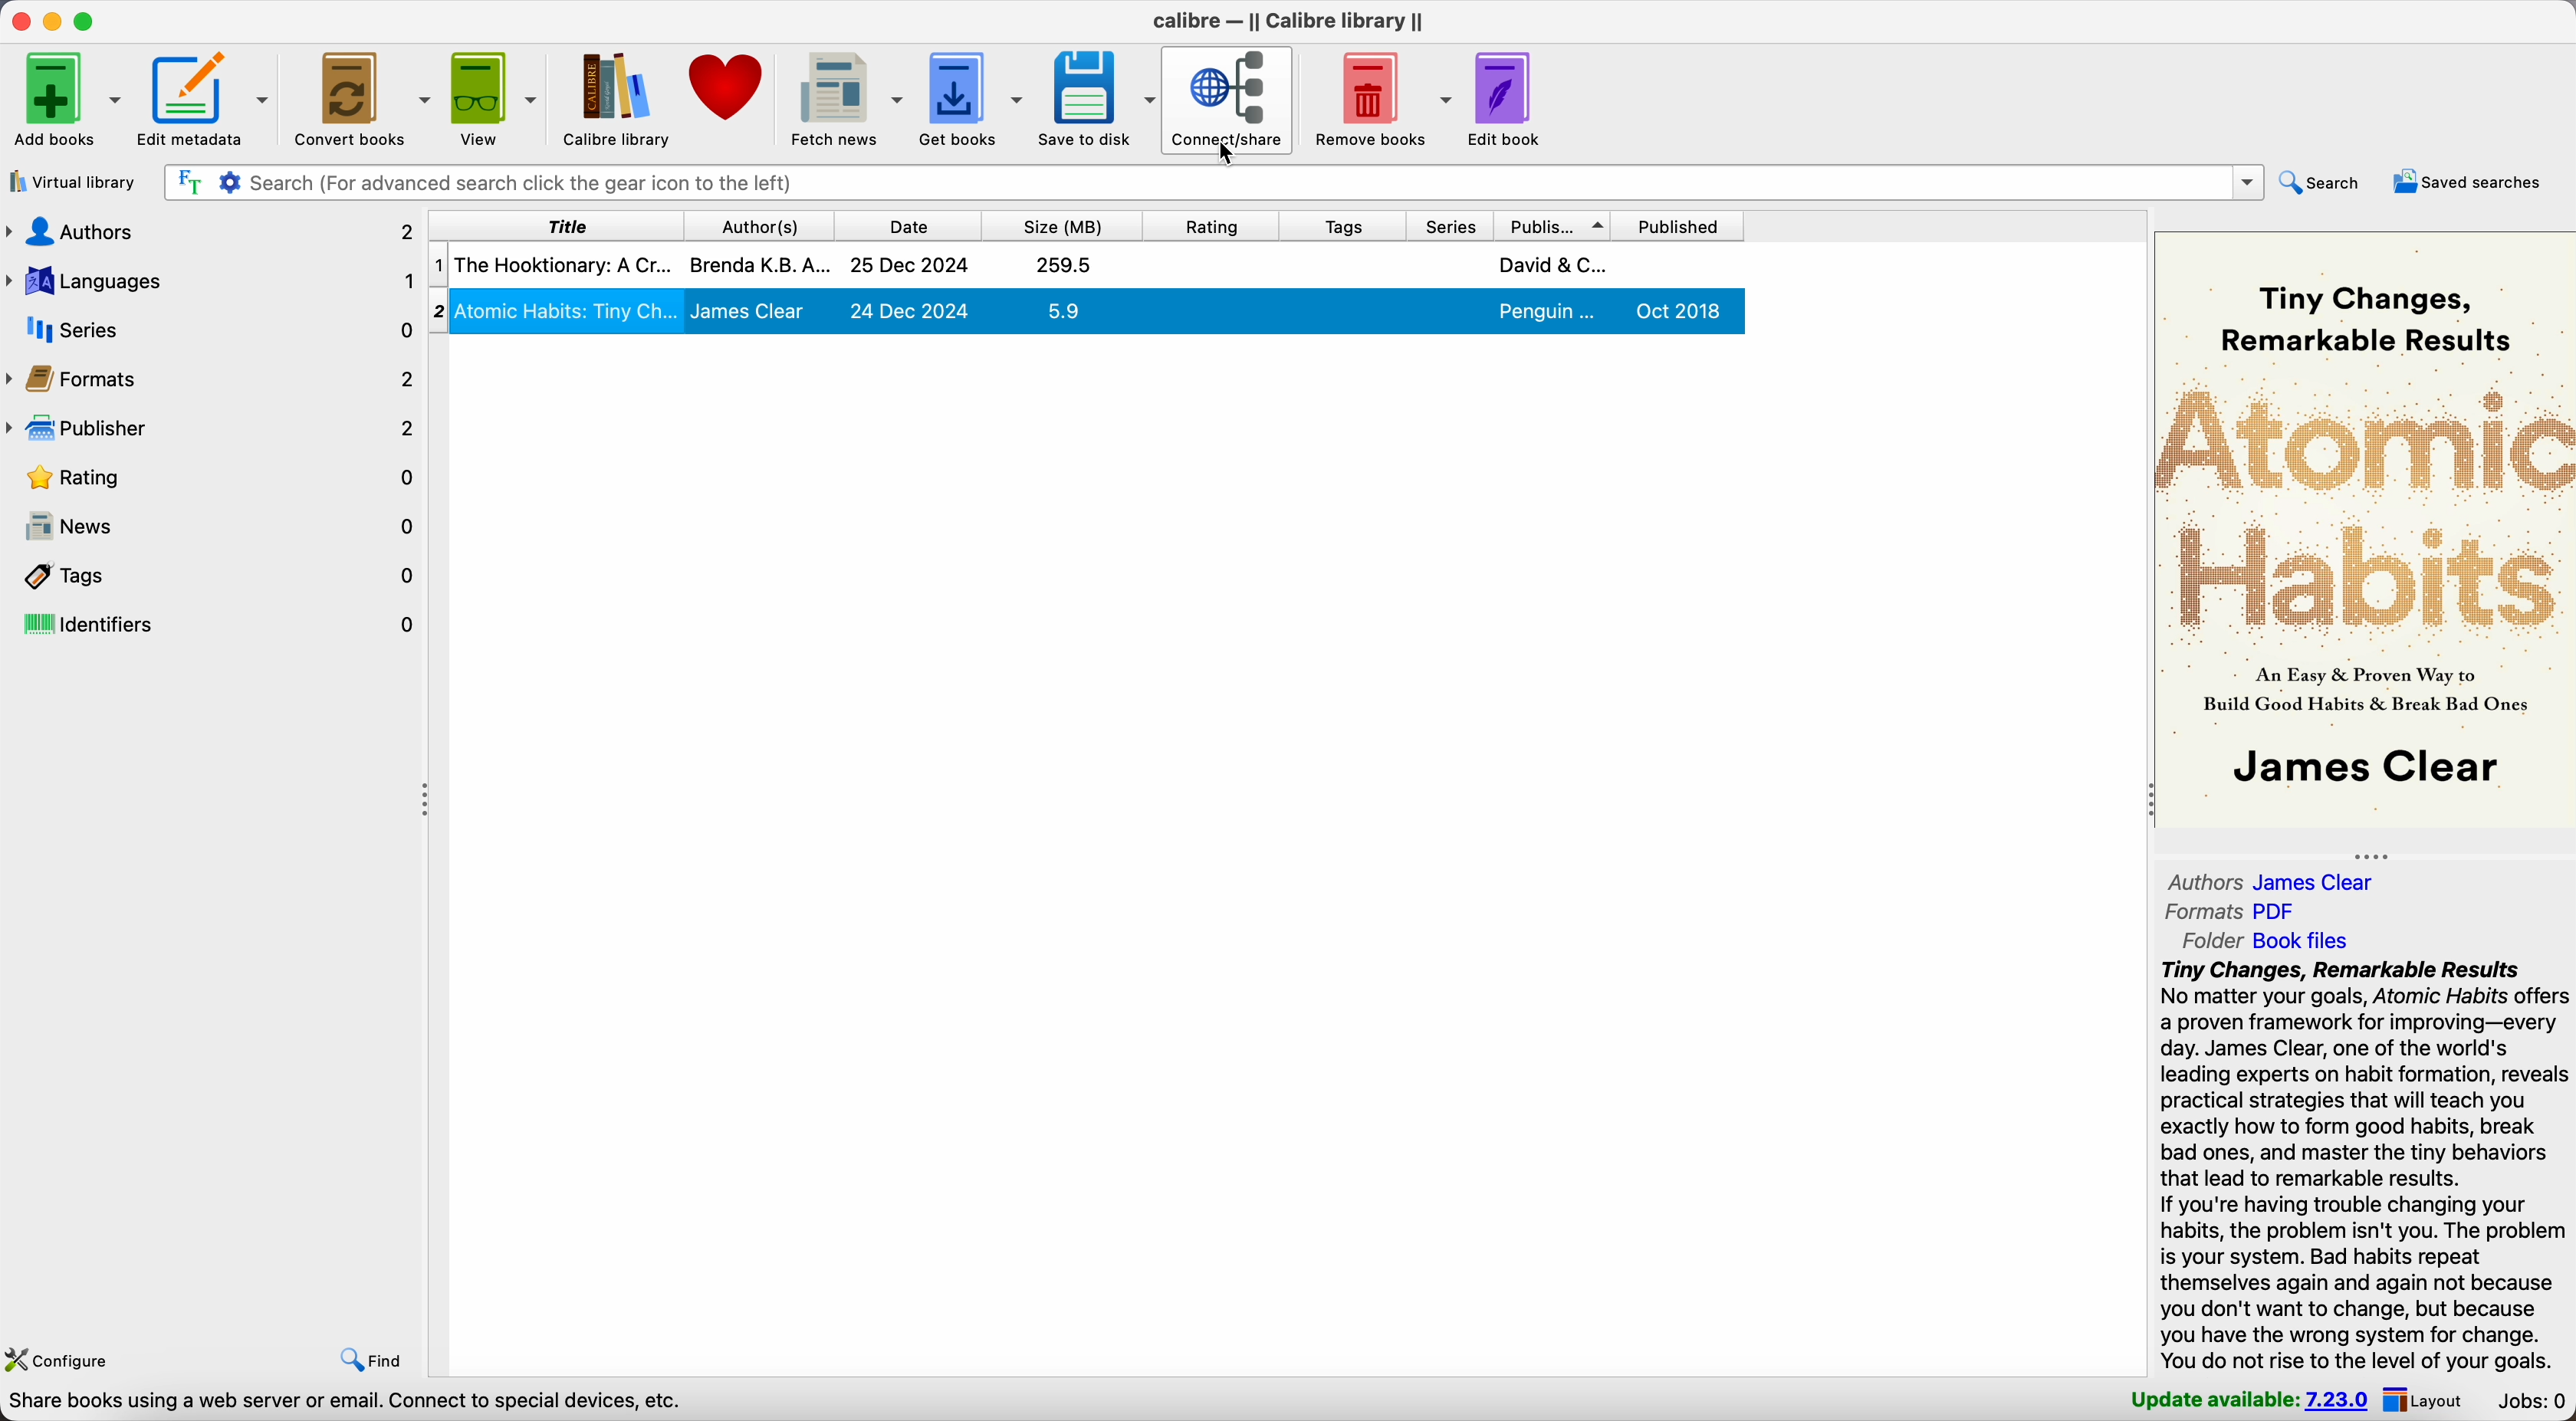 The height and width of the screenshot is (1421, 2576). I want to click on formats PDF, so click(2232, 912).